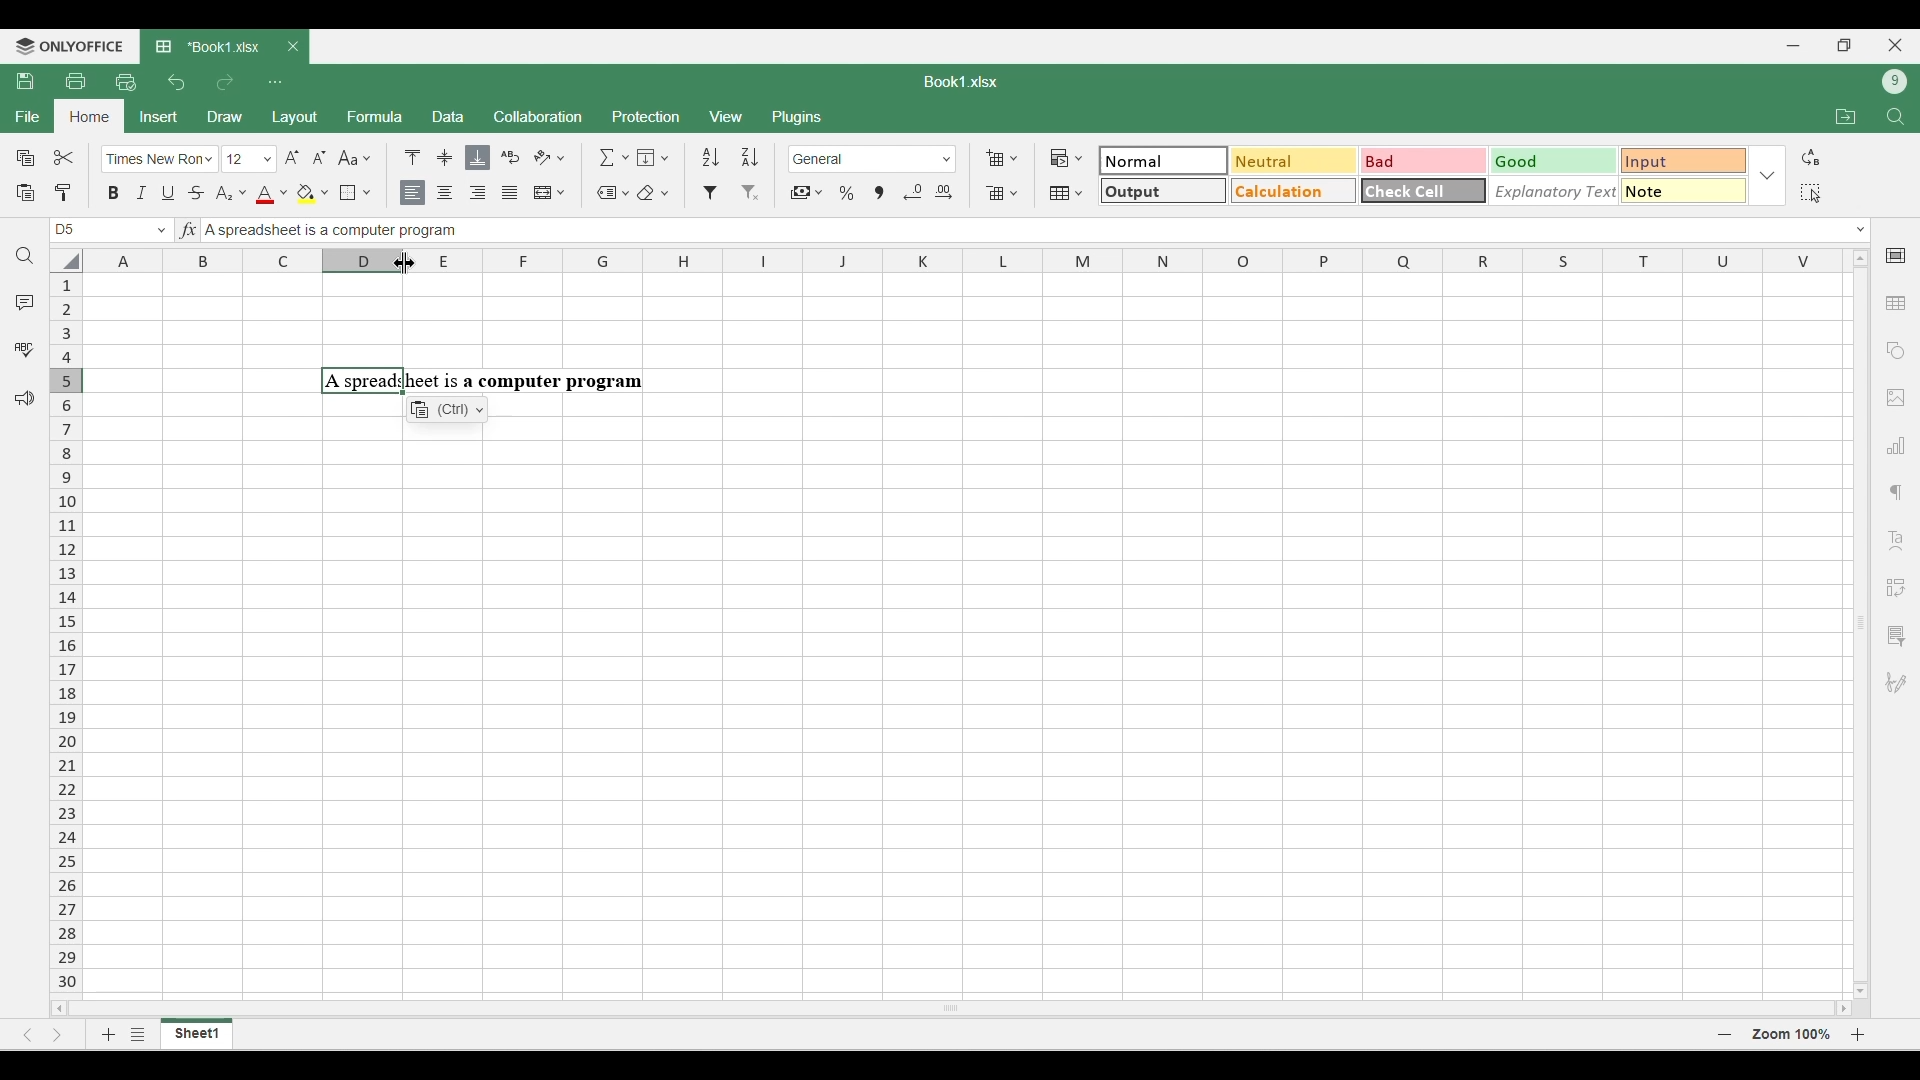 This screenshot has width=1920, height=1080. Describe the element at coordinates (1846, 116) in the screenshot. I see `Open file location` at that location.